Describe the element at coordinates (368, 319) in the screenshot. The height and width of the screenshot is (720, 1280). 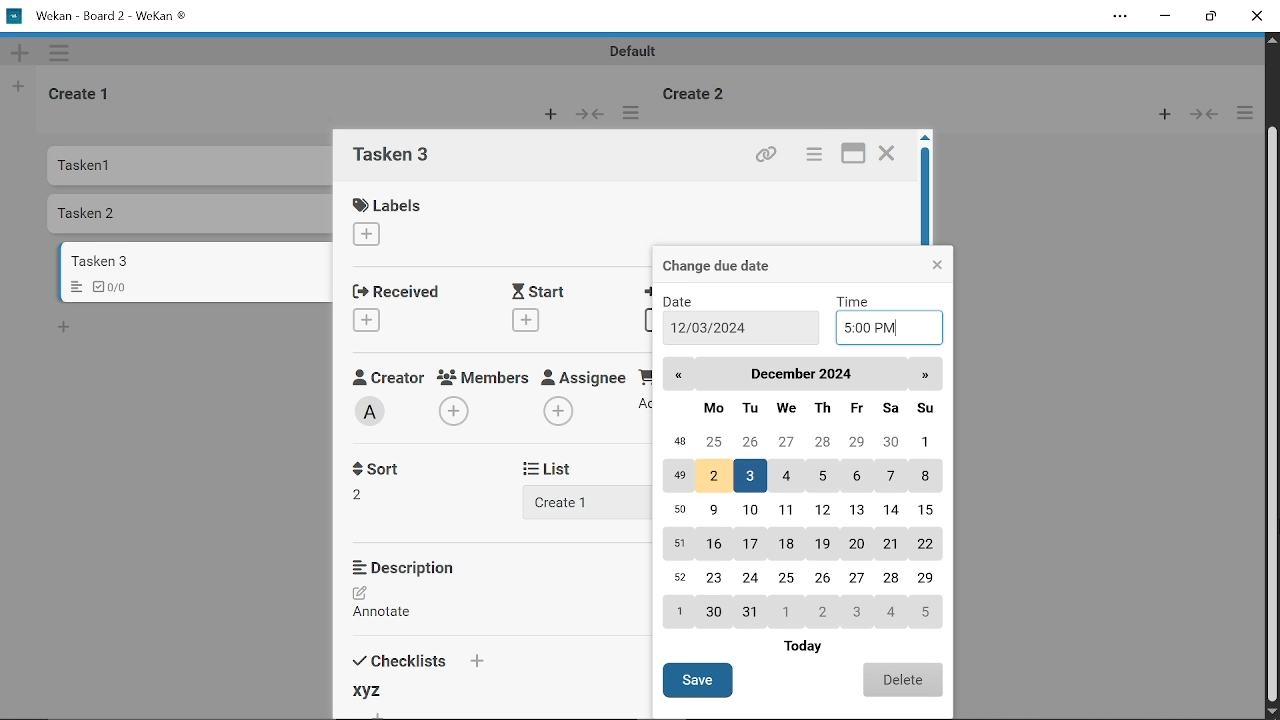
I see `Add received date` at that location.